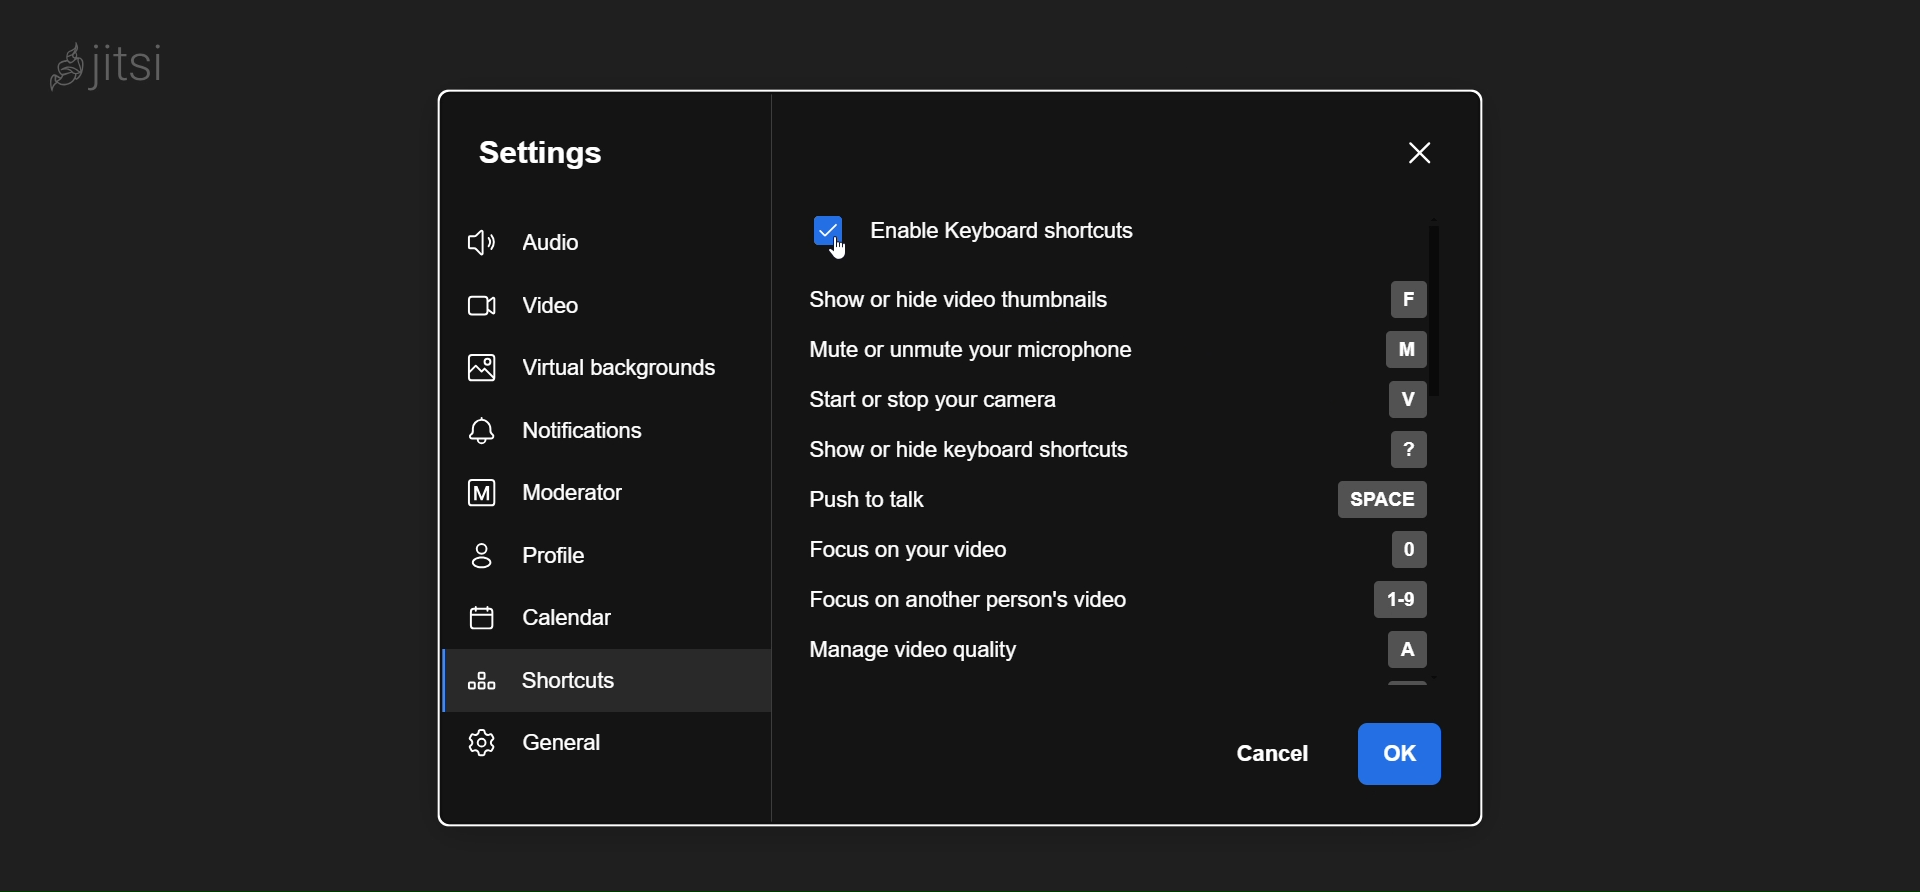 The image size is (1920, 892). What do you see at coordinates (1123, 600) in the screenshot?
I see `focus on another person` at bounding box center [1123, 600].